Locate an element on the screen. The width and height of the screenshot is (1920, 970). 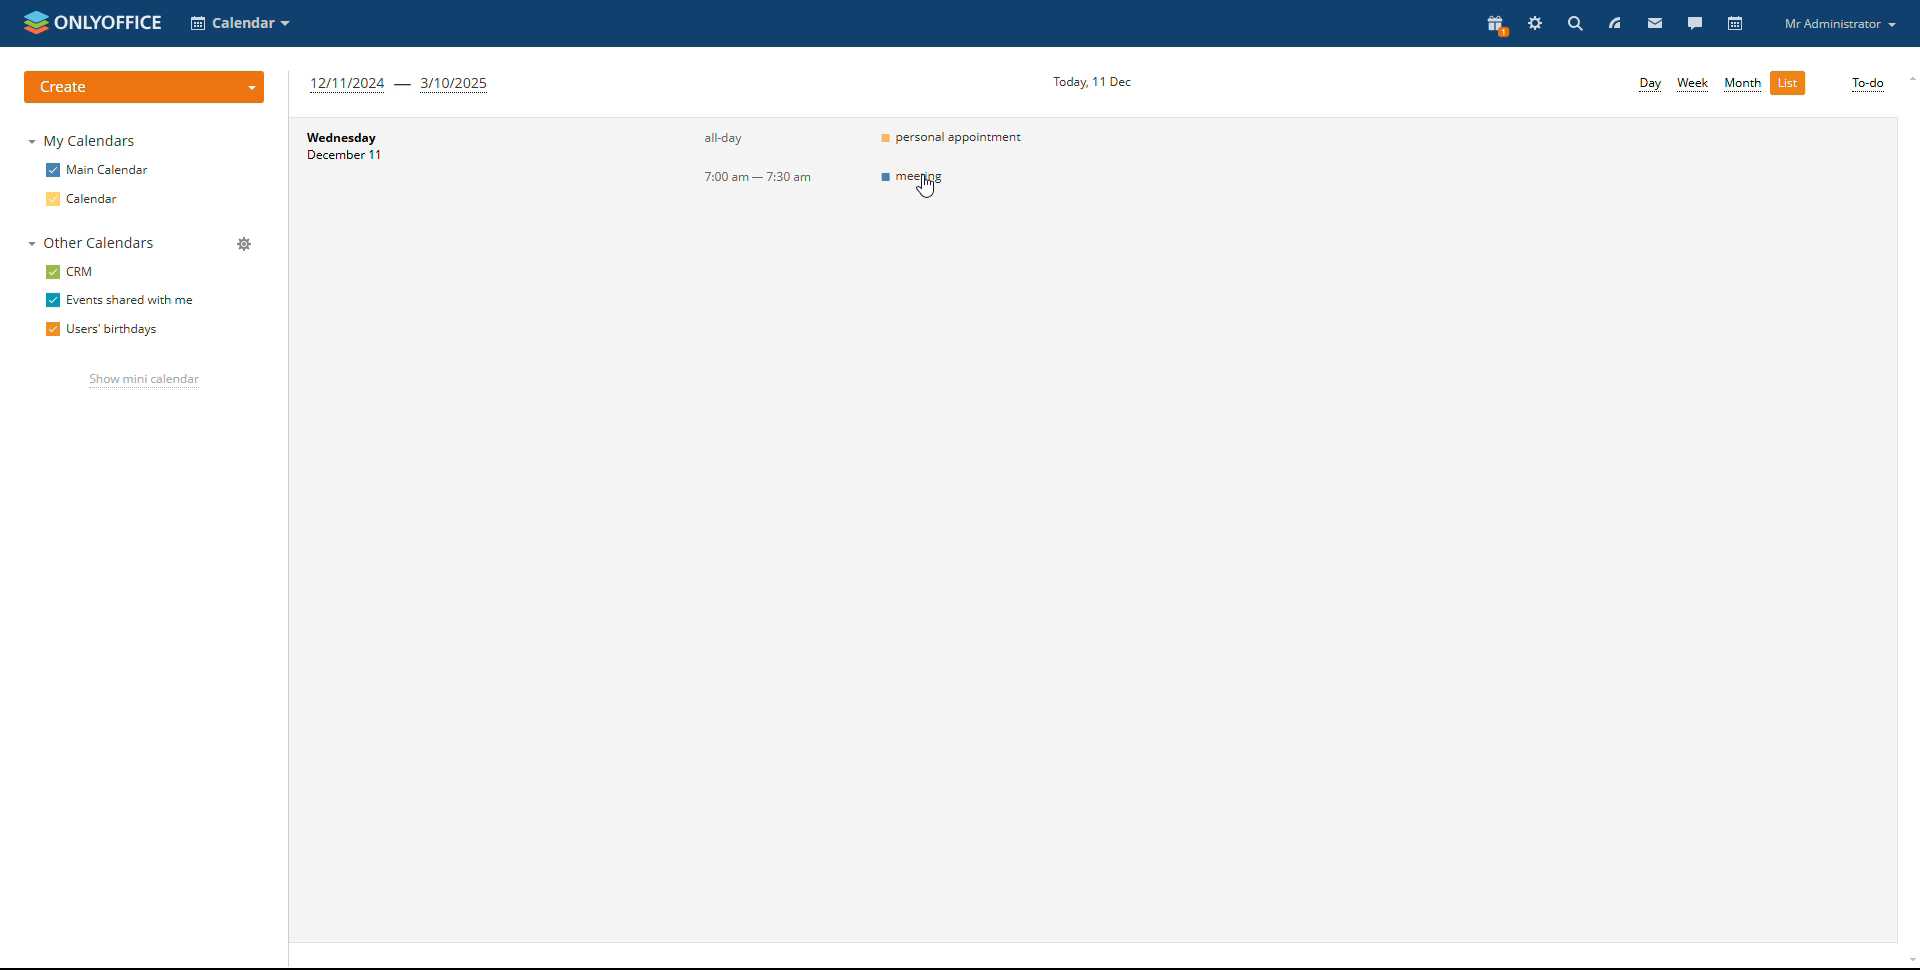
scroll up is located at coordinates (1908, 80).